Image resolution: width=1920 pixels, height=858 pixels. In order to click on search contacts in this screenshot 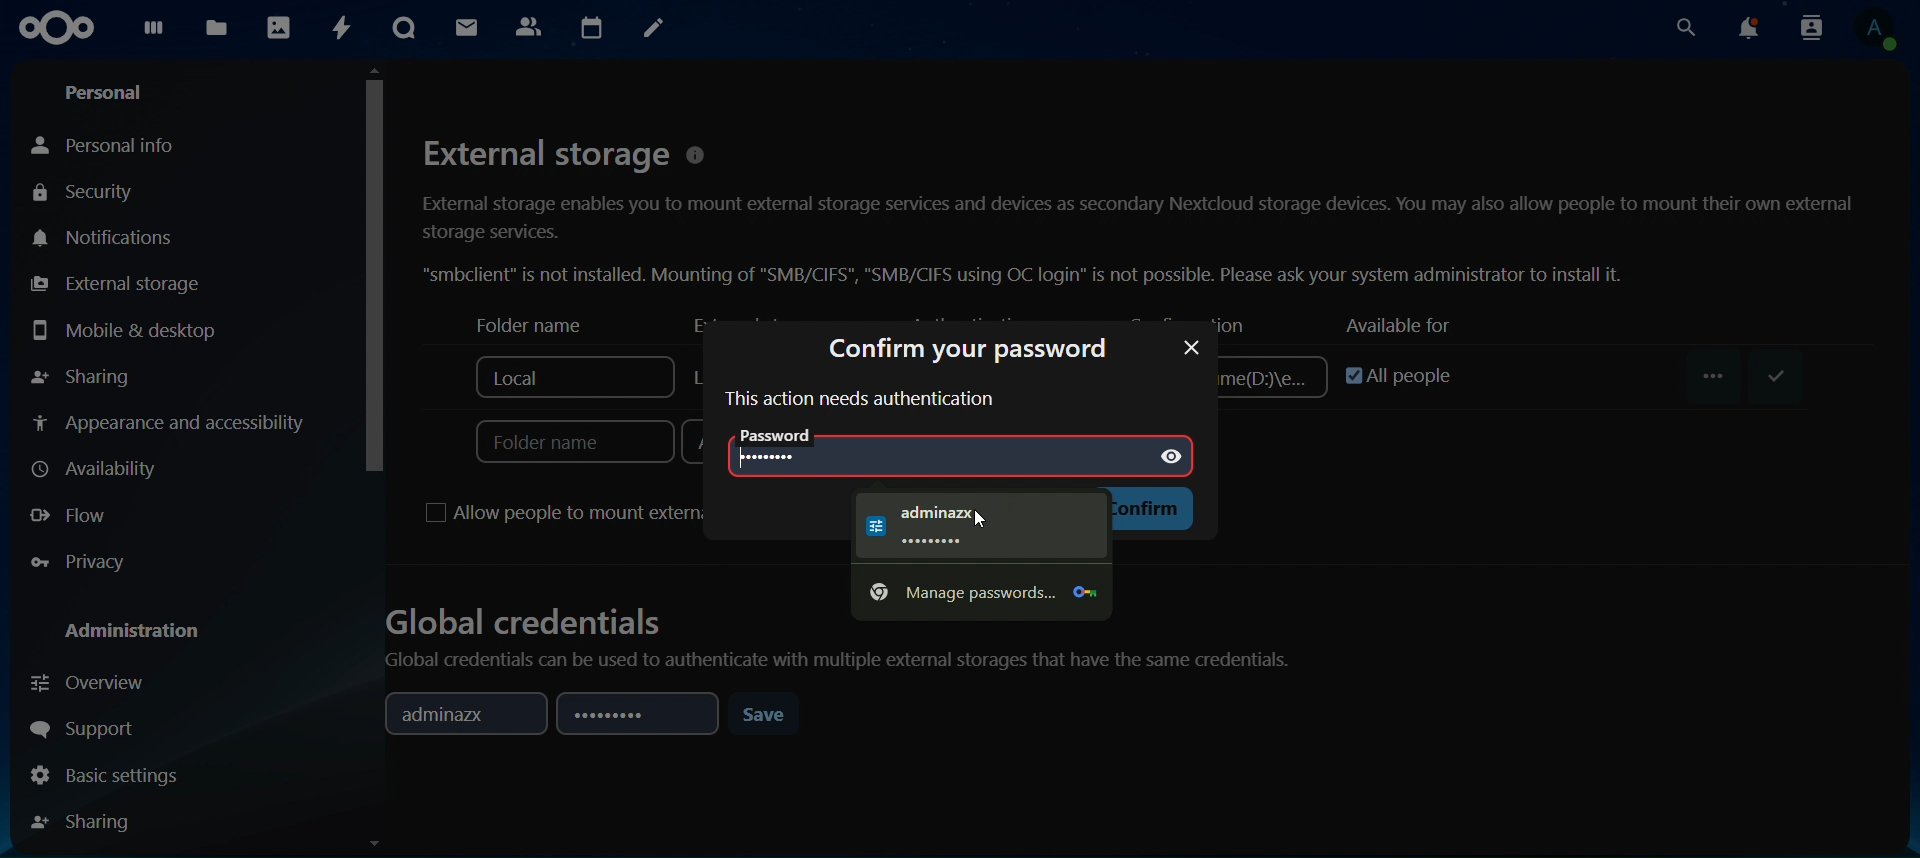, I will do `click(1811, 28)`.